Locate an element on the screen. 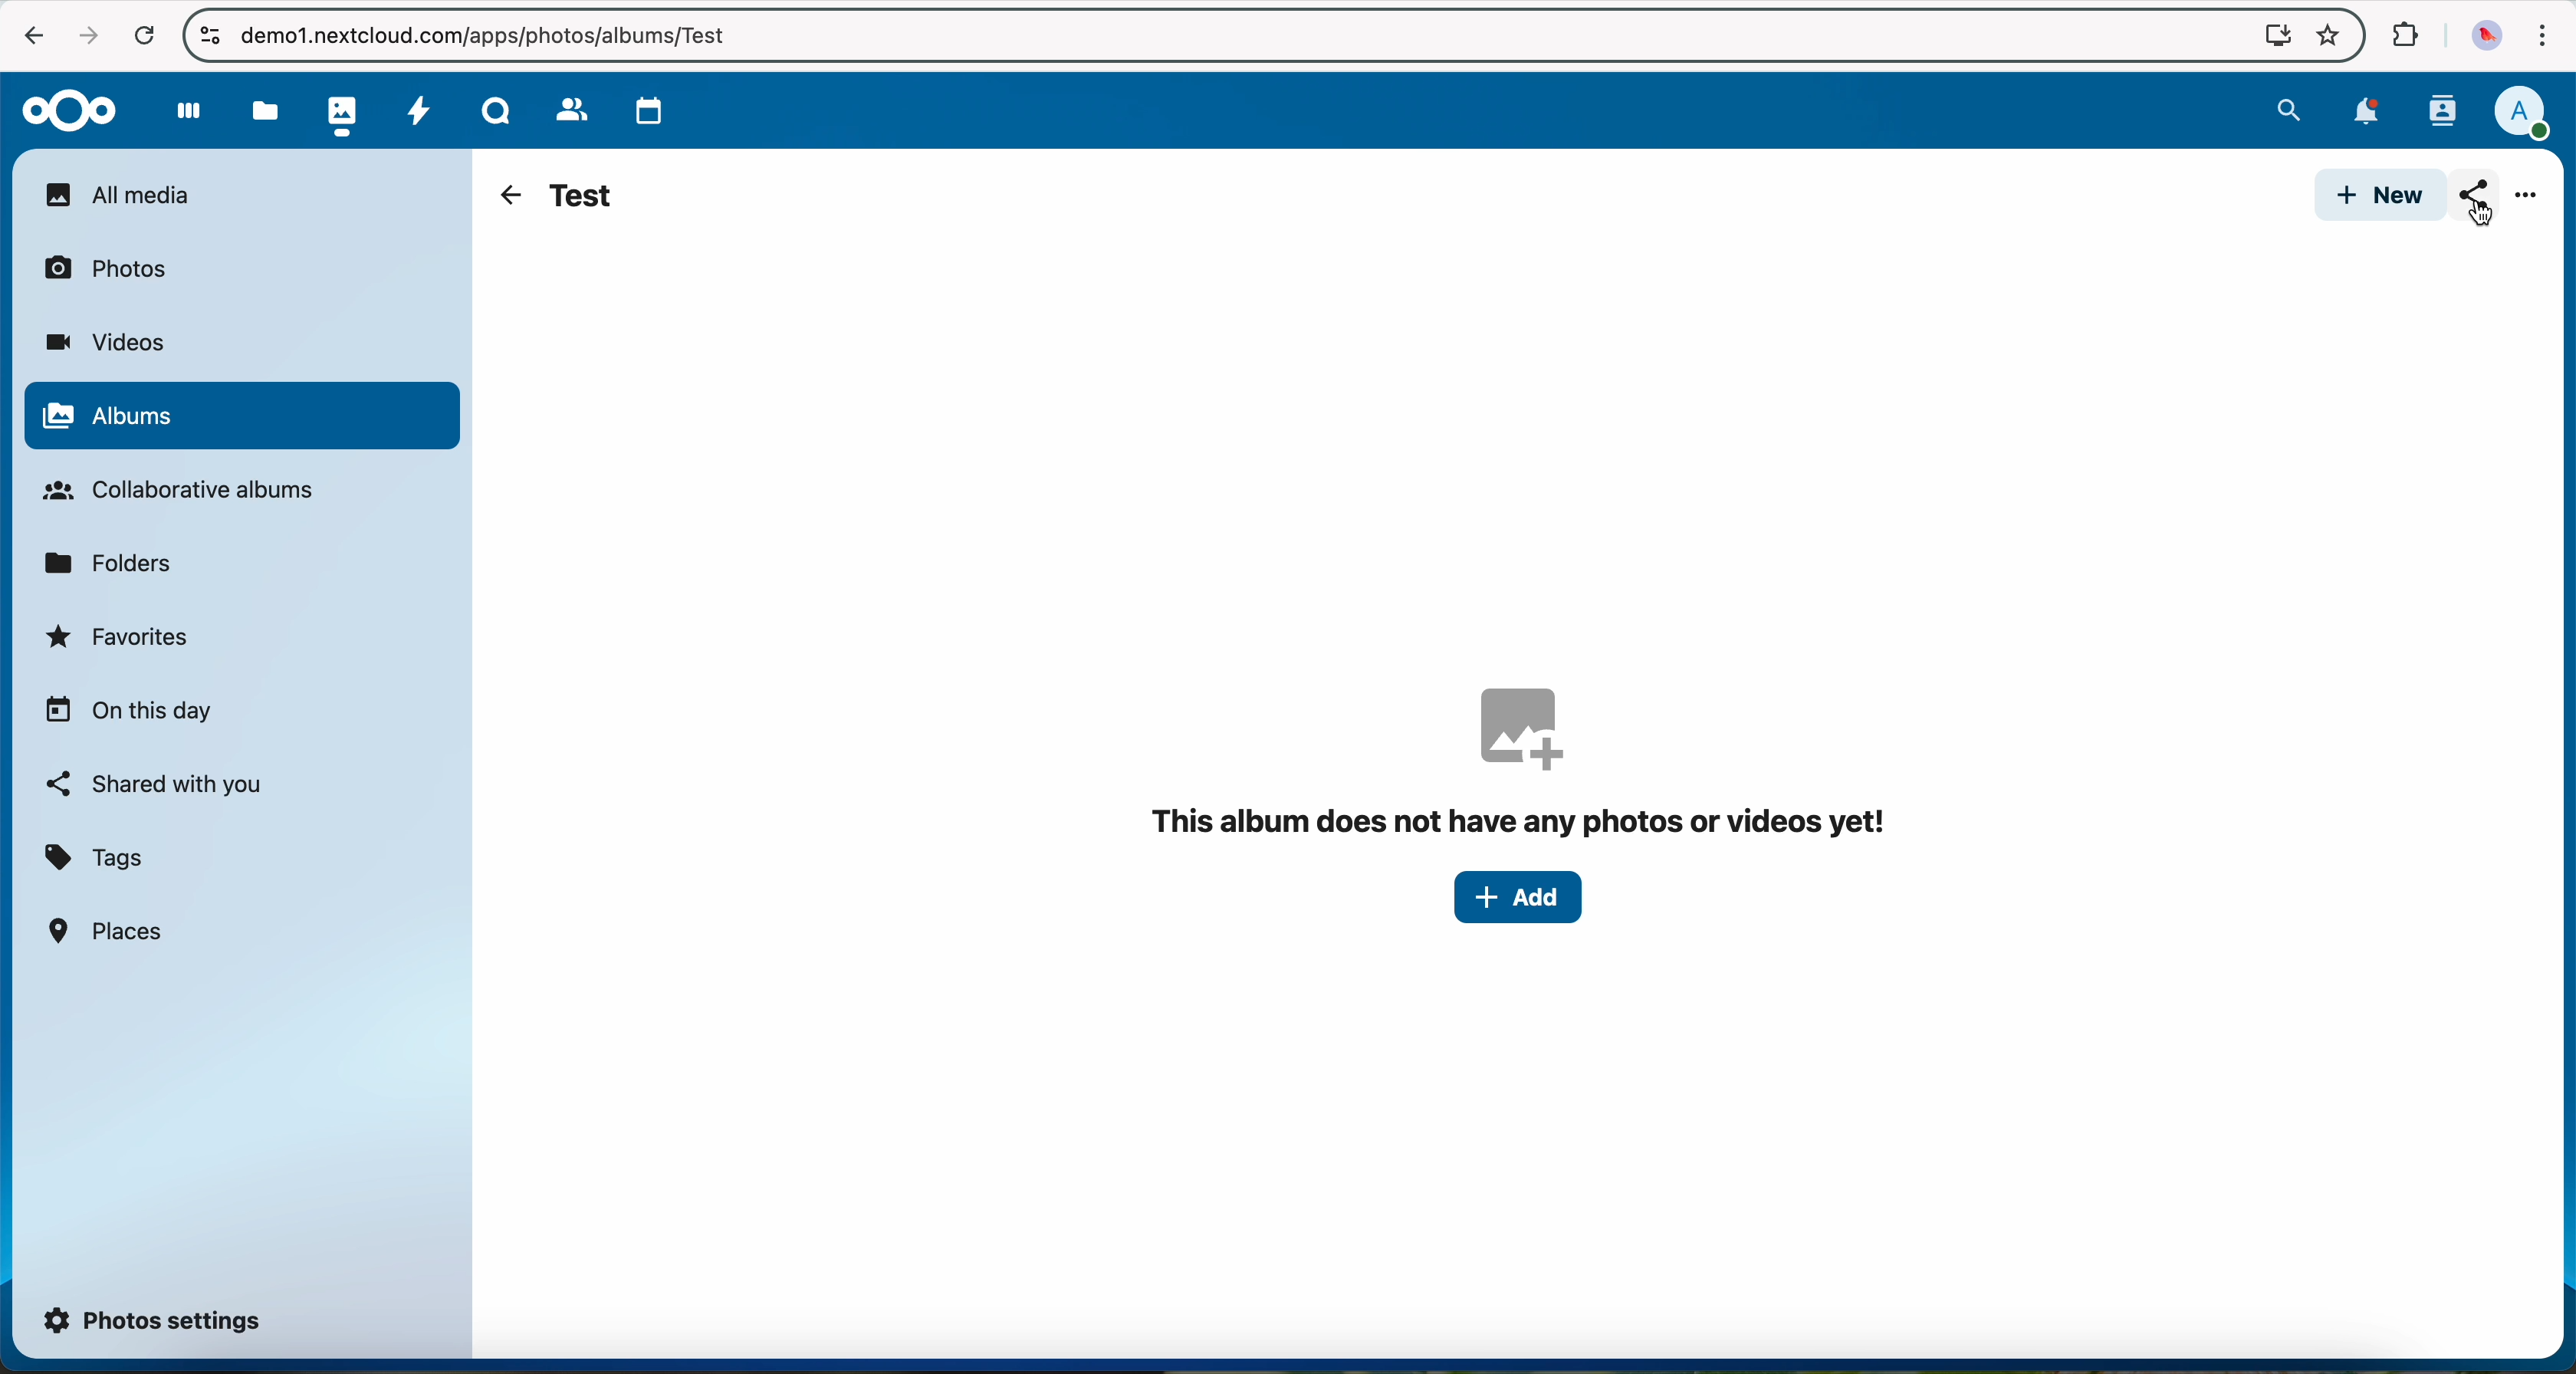 Image resolution: width=2576 pixels, height=1374 pixels. contacts  is located at coordinates (564, 105).